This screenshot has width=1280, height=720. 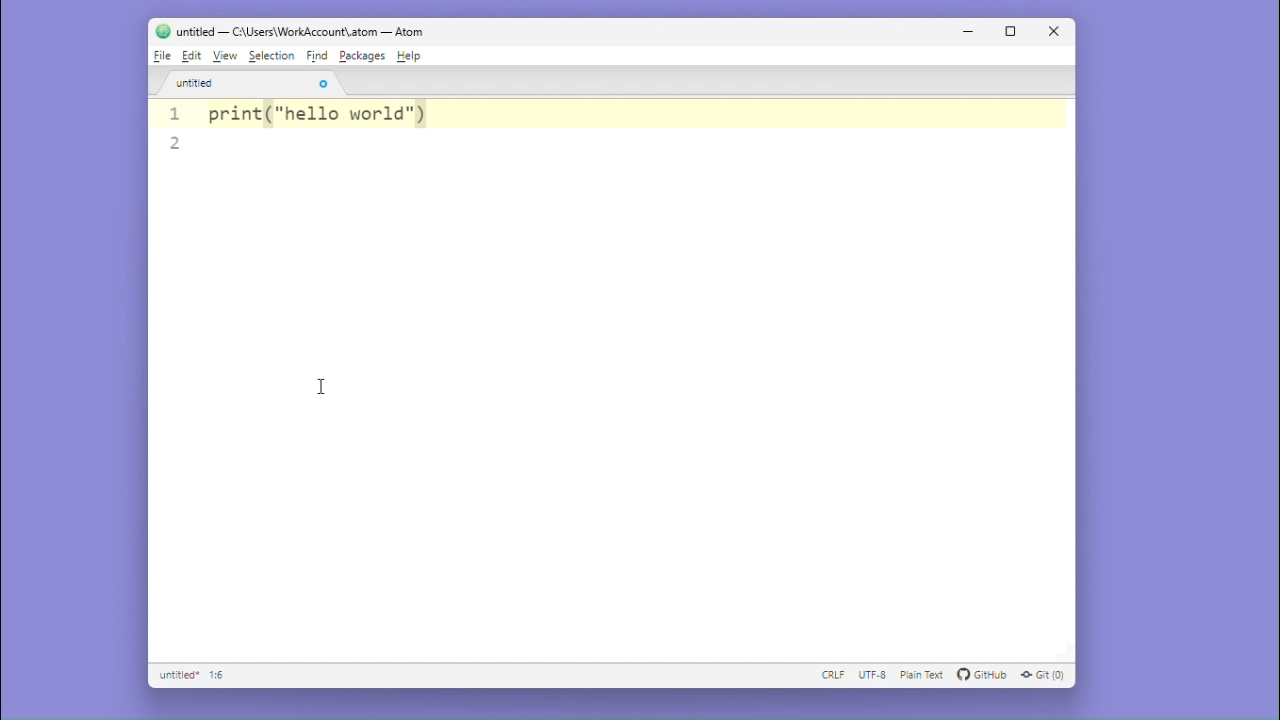 What do you see at coordinates (163, 57) in the screenshot?
I see `File` at bounding box center [163, 57].